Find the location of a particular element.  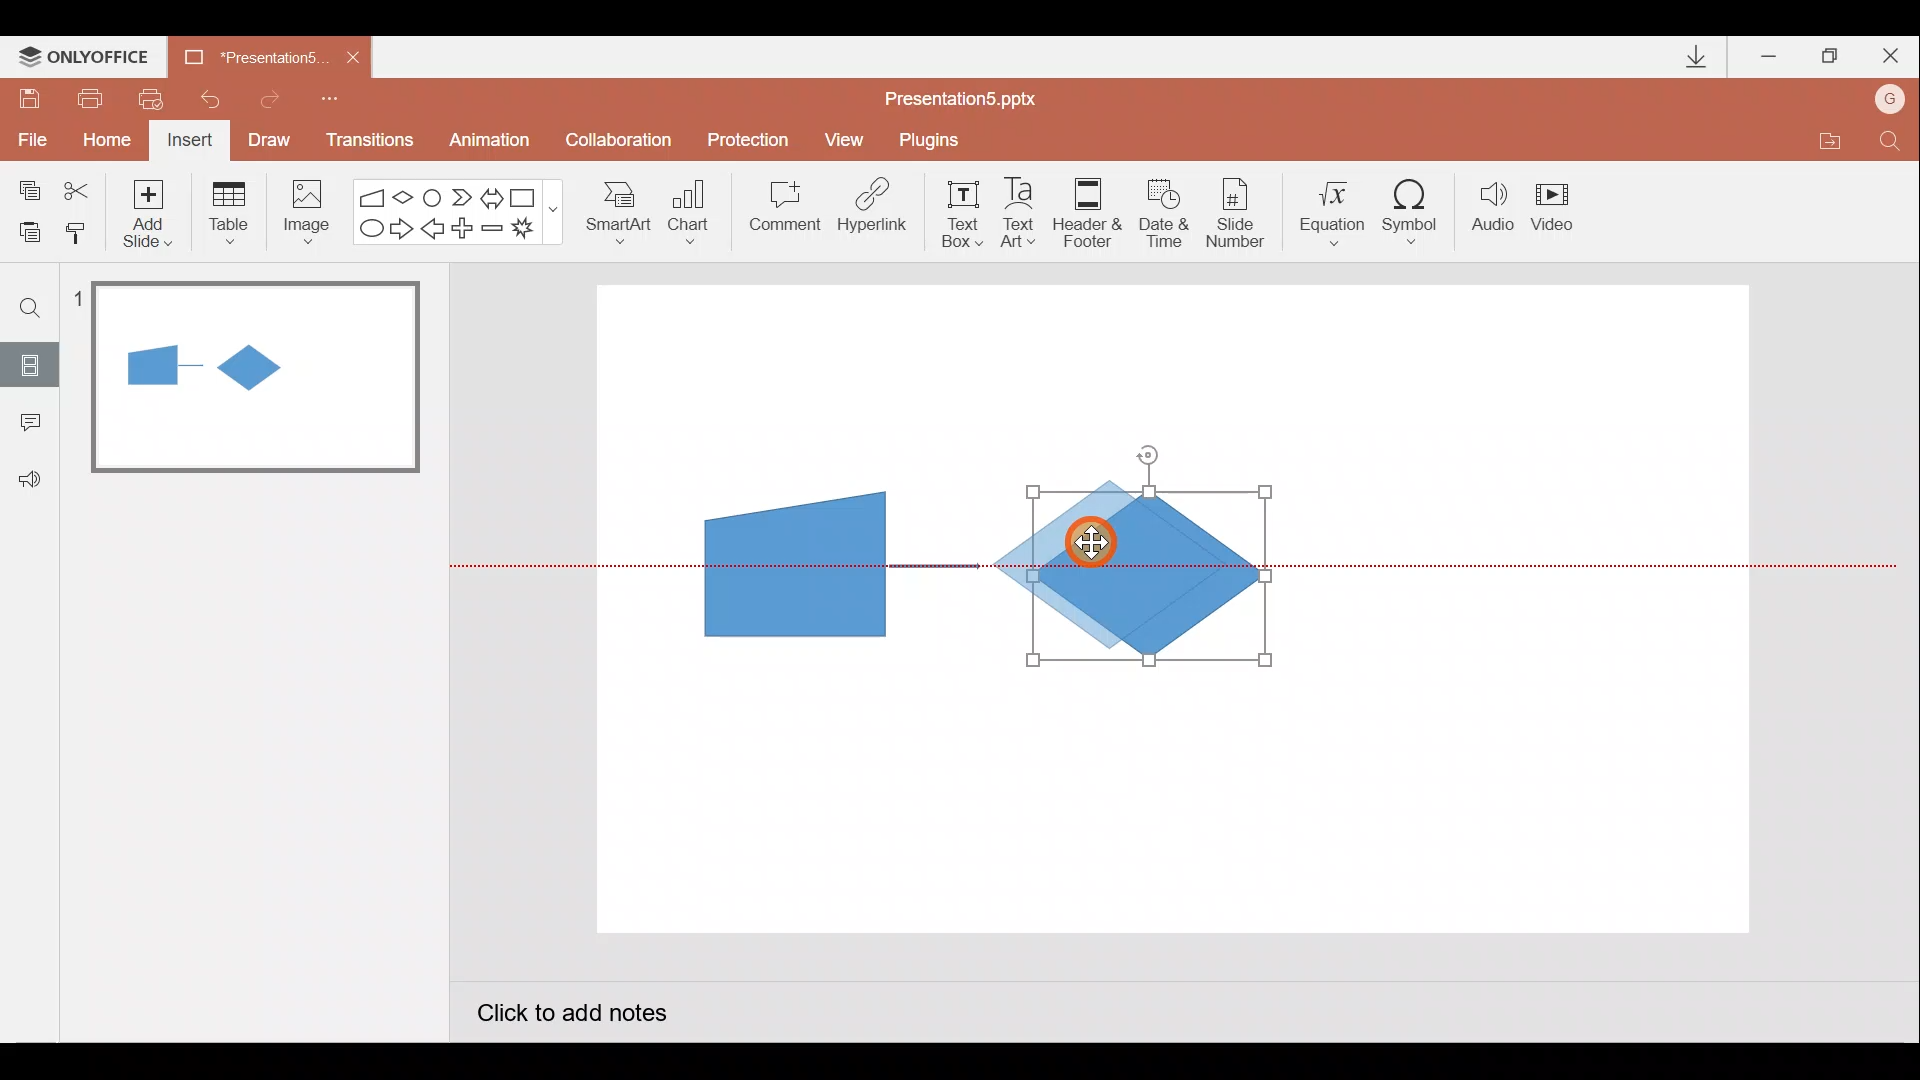

Header & footer is located at coordinates (1086, 211).